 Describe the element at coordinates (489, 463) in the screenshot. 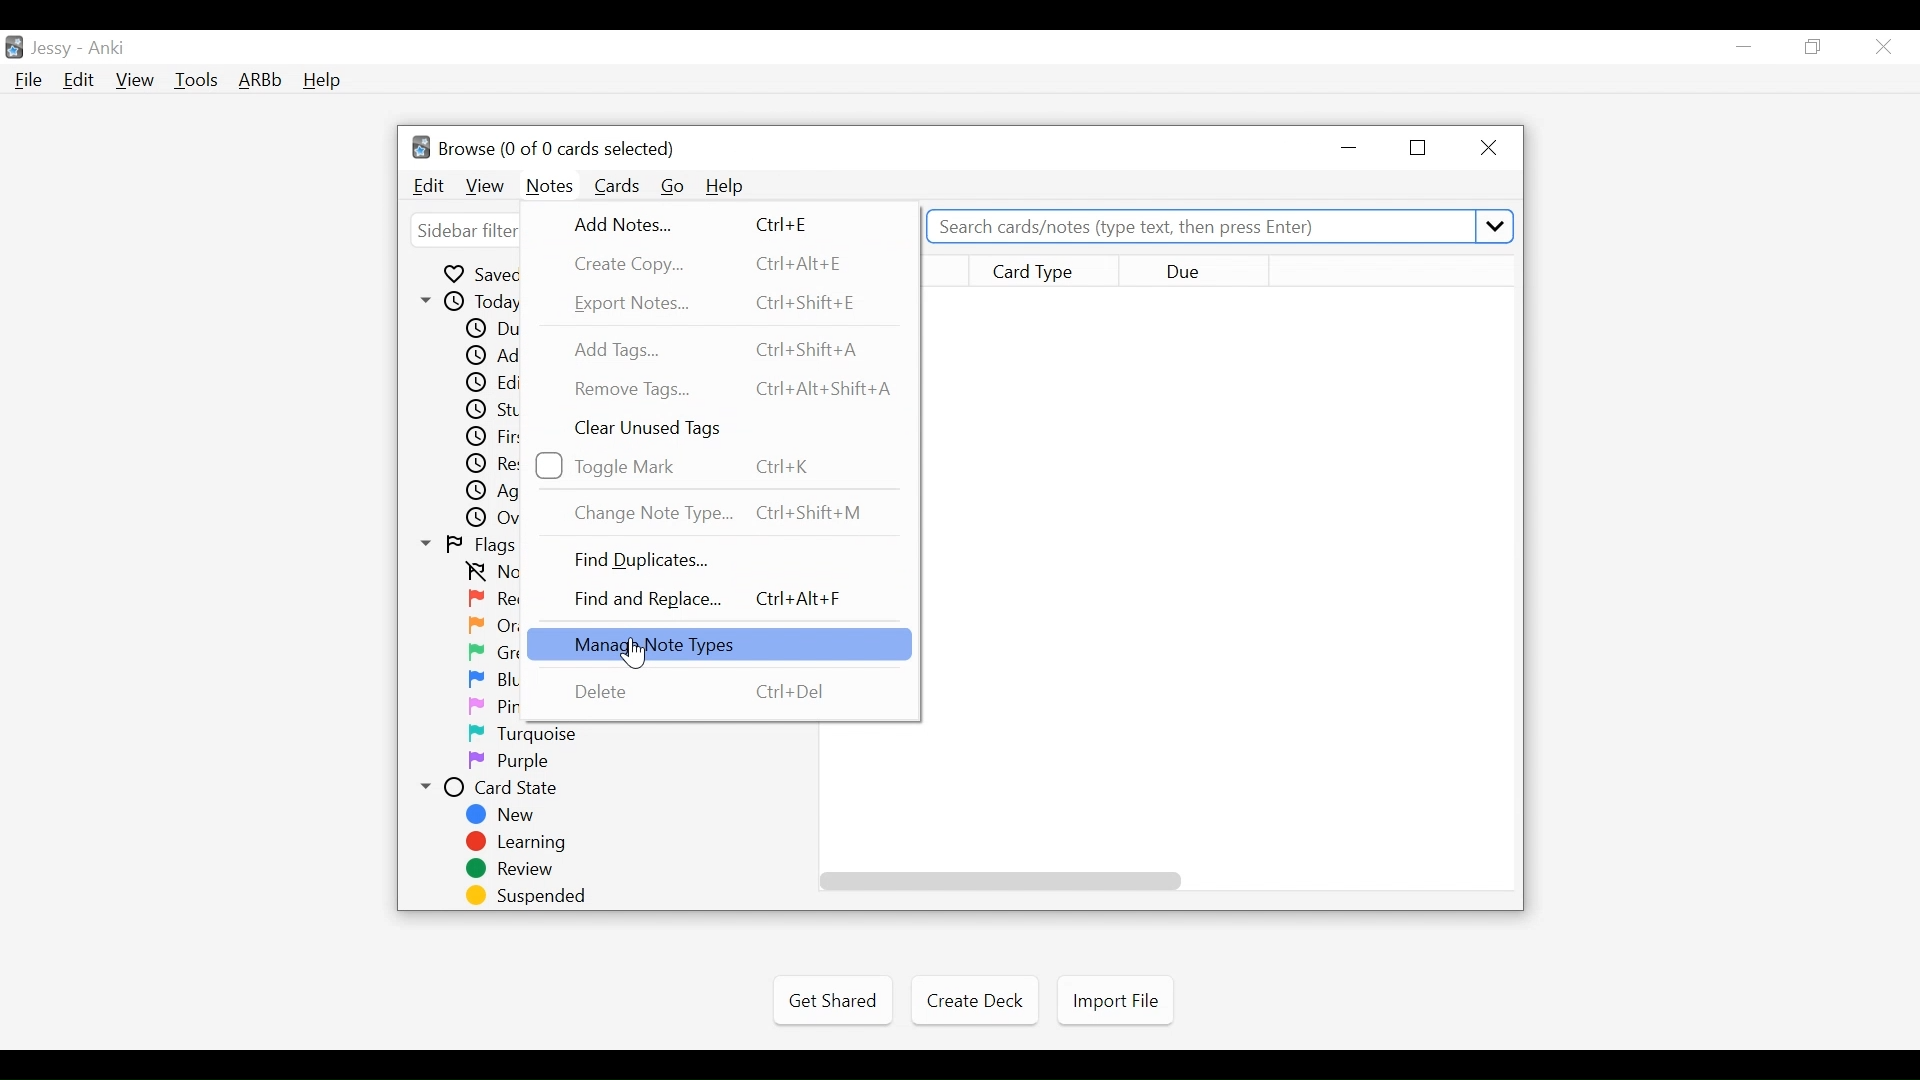

I see `Rescheduled` at that location.